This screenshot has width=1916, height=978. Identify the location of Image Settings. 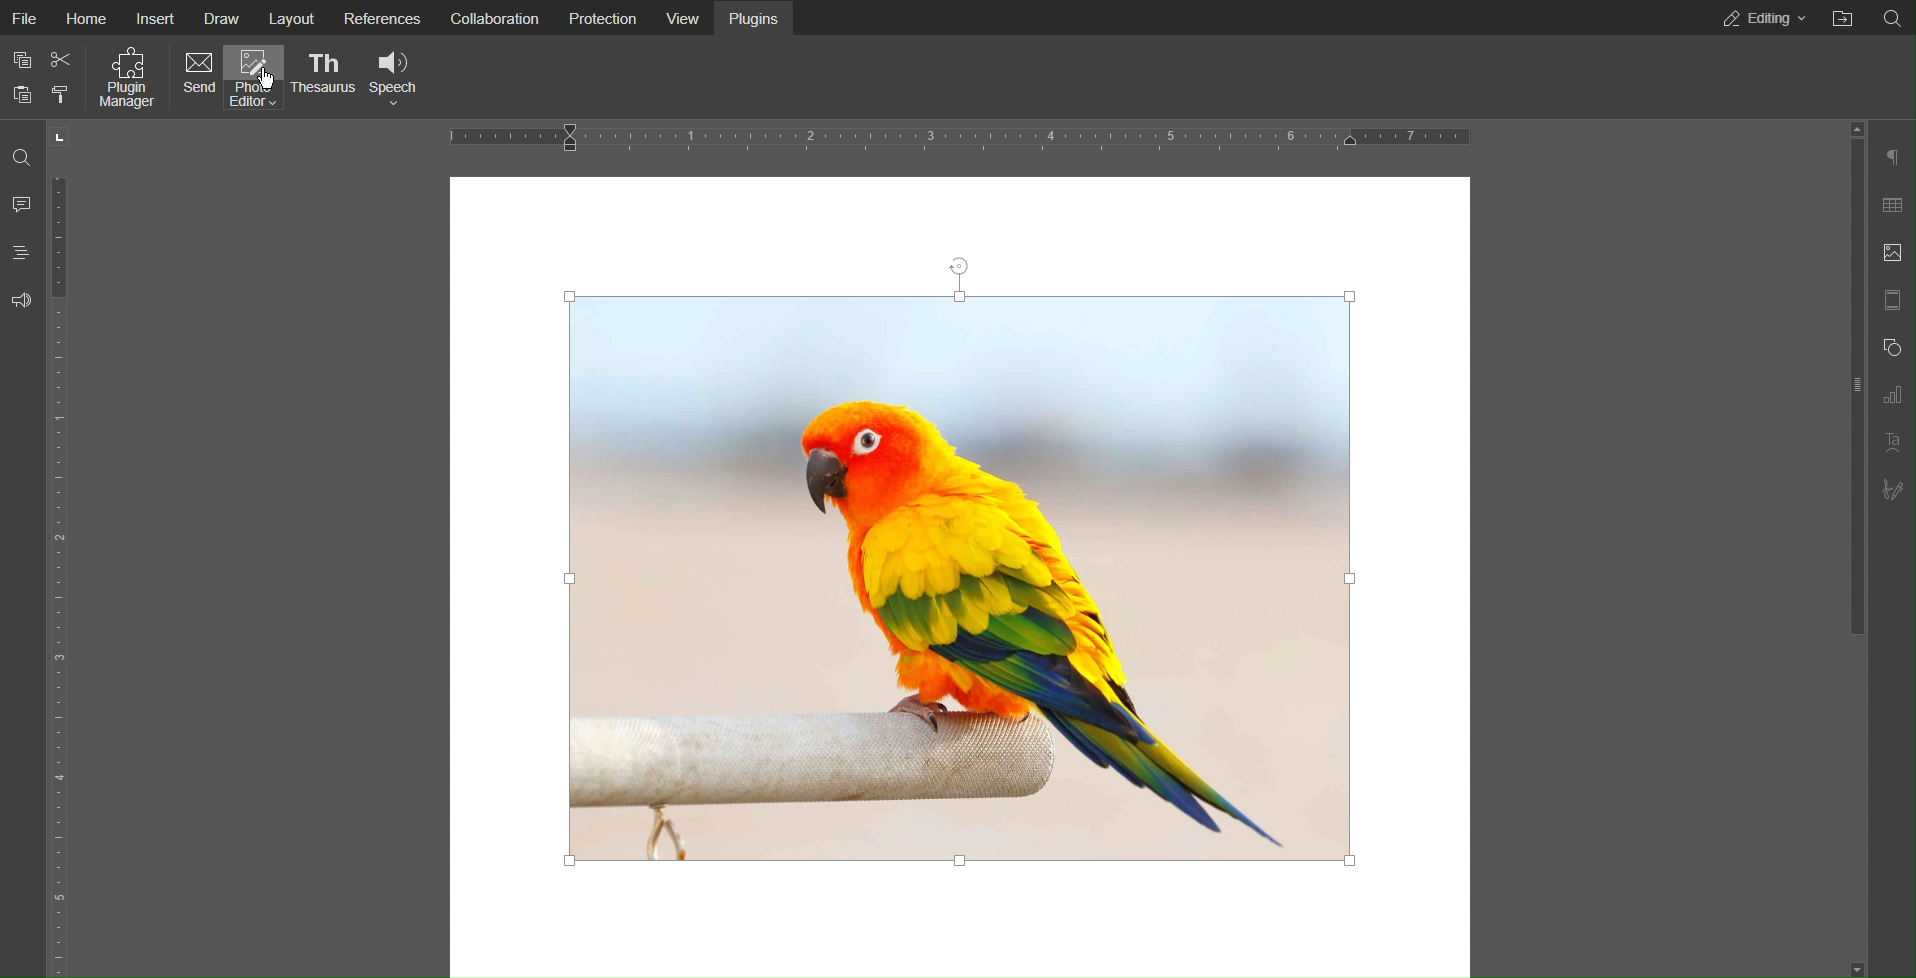
(1891, 254).